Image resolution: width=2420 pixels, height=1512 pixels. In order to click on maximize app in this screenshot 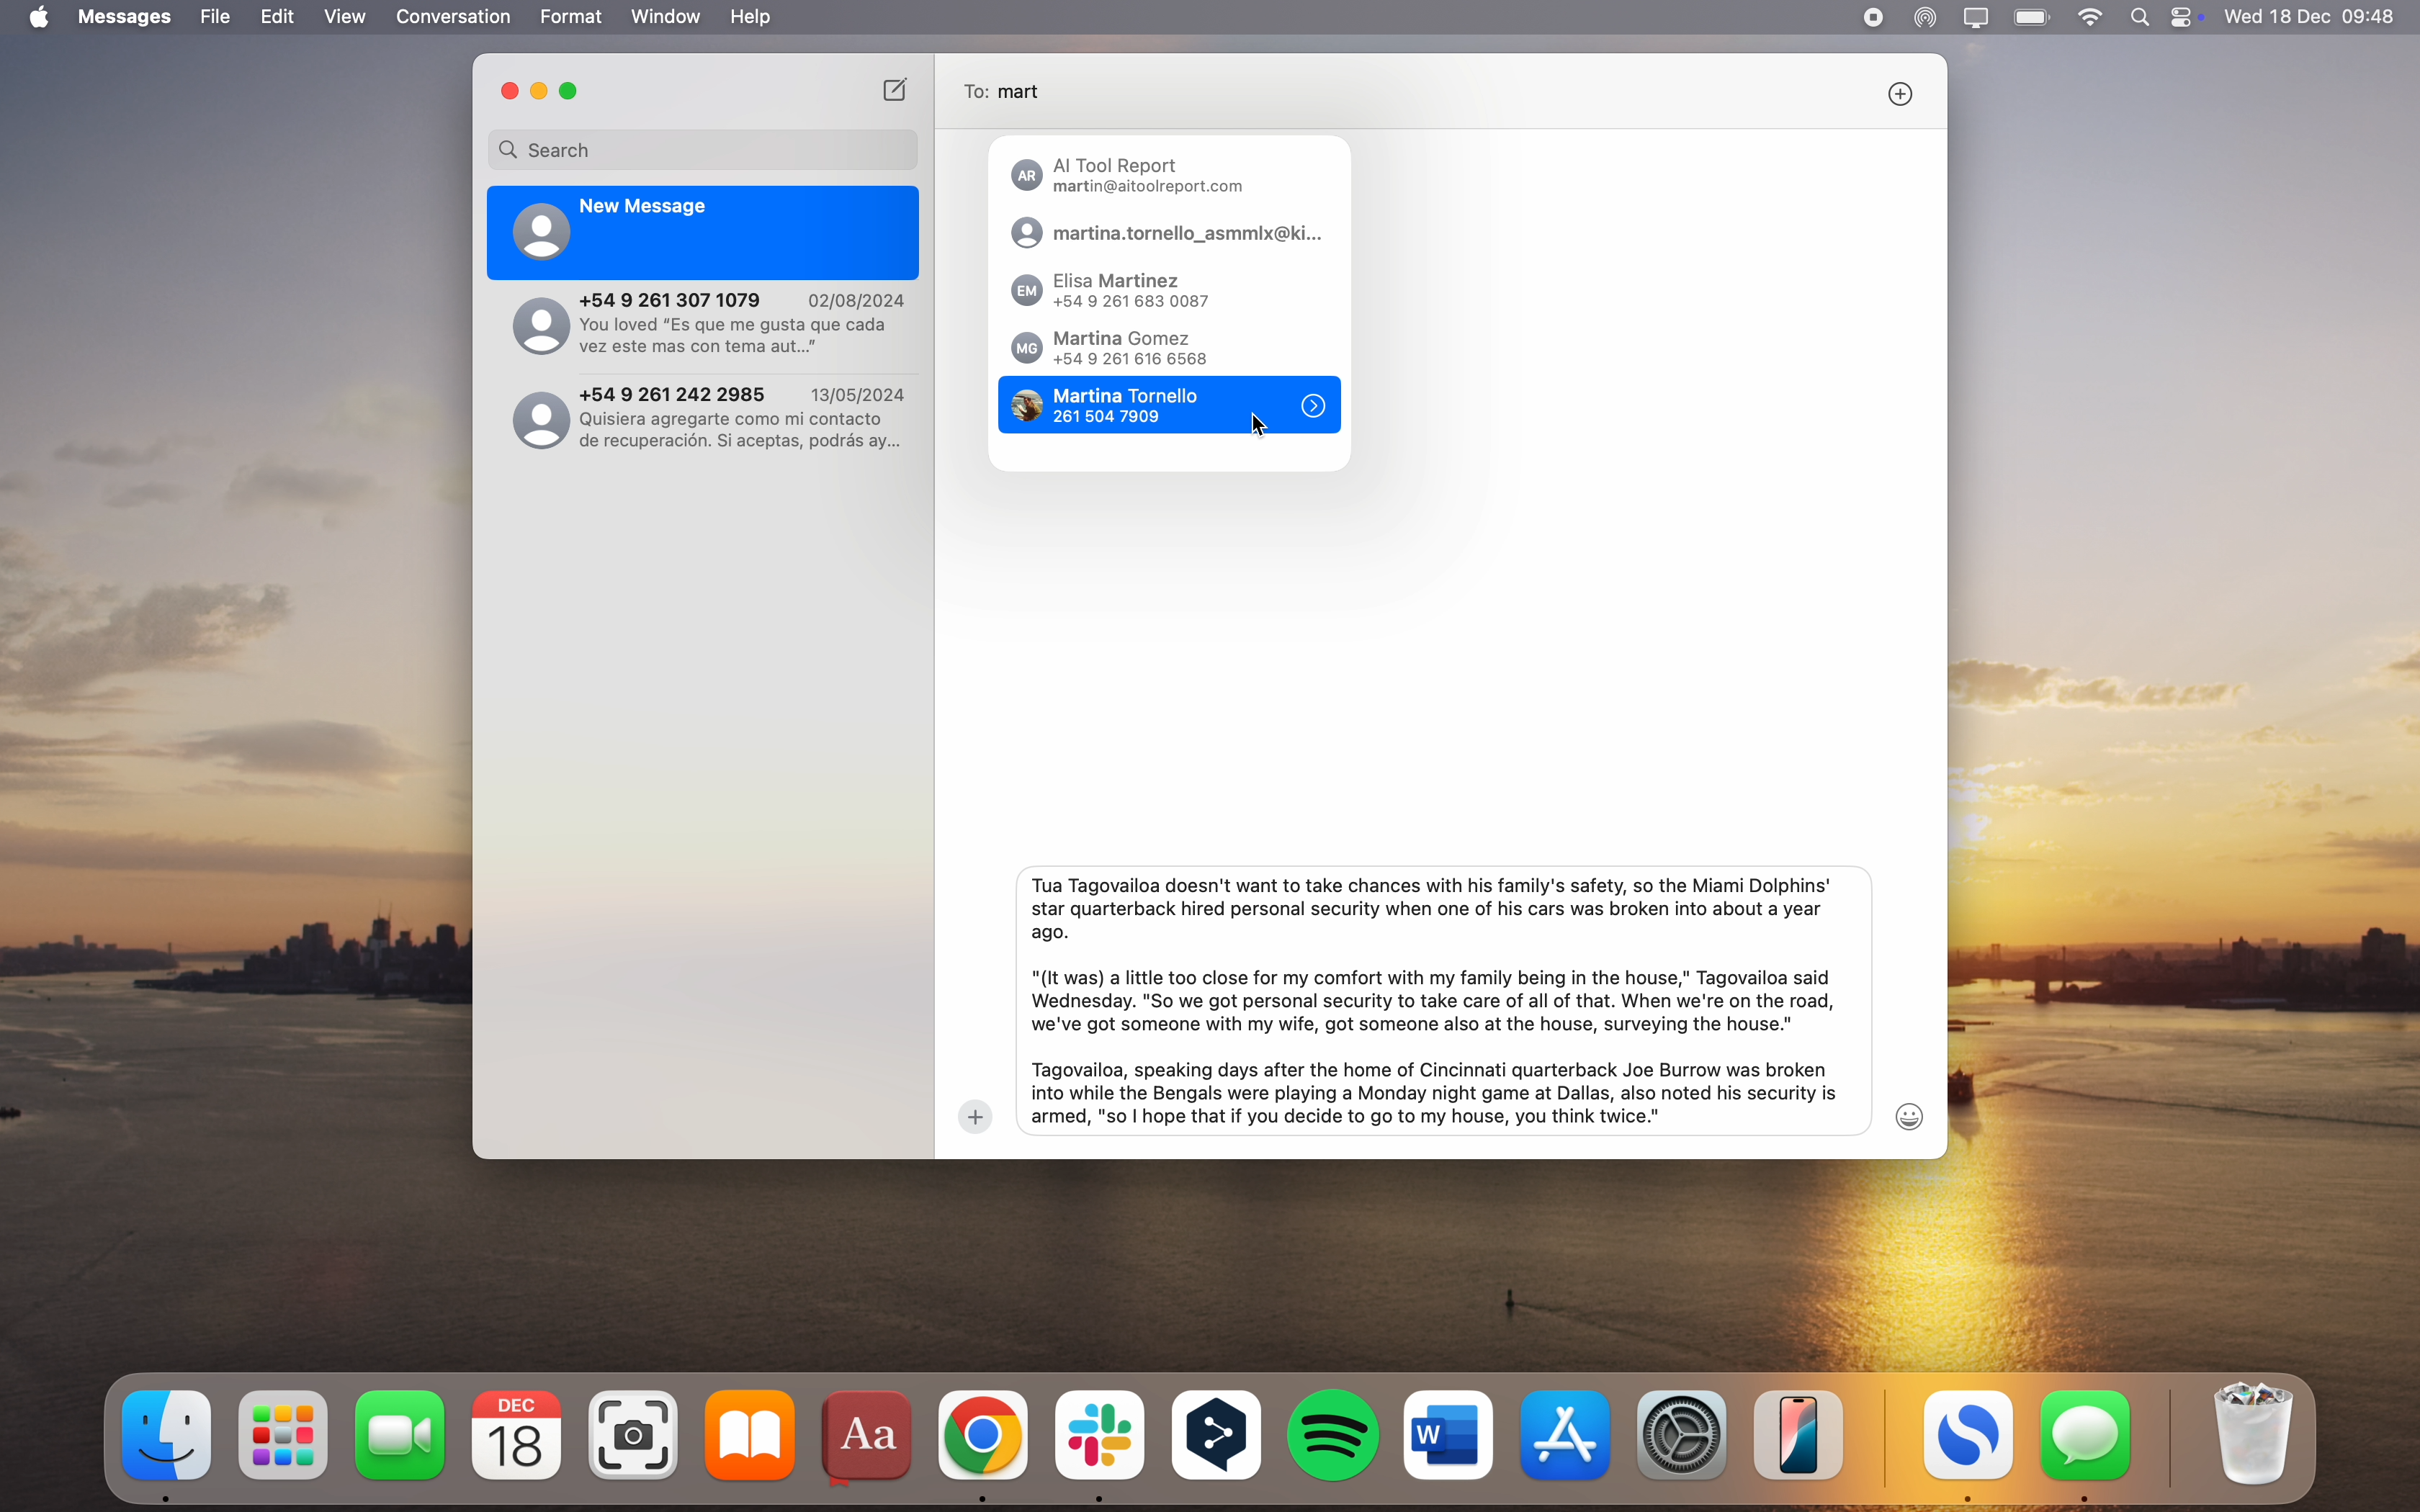, I will do `click(573, 91)`.